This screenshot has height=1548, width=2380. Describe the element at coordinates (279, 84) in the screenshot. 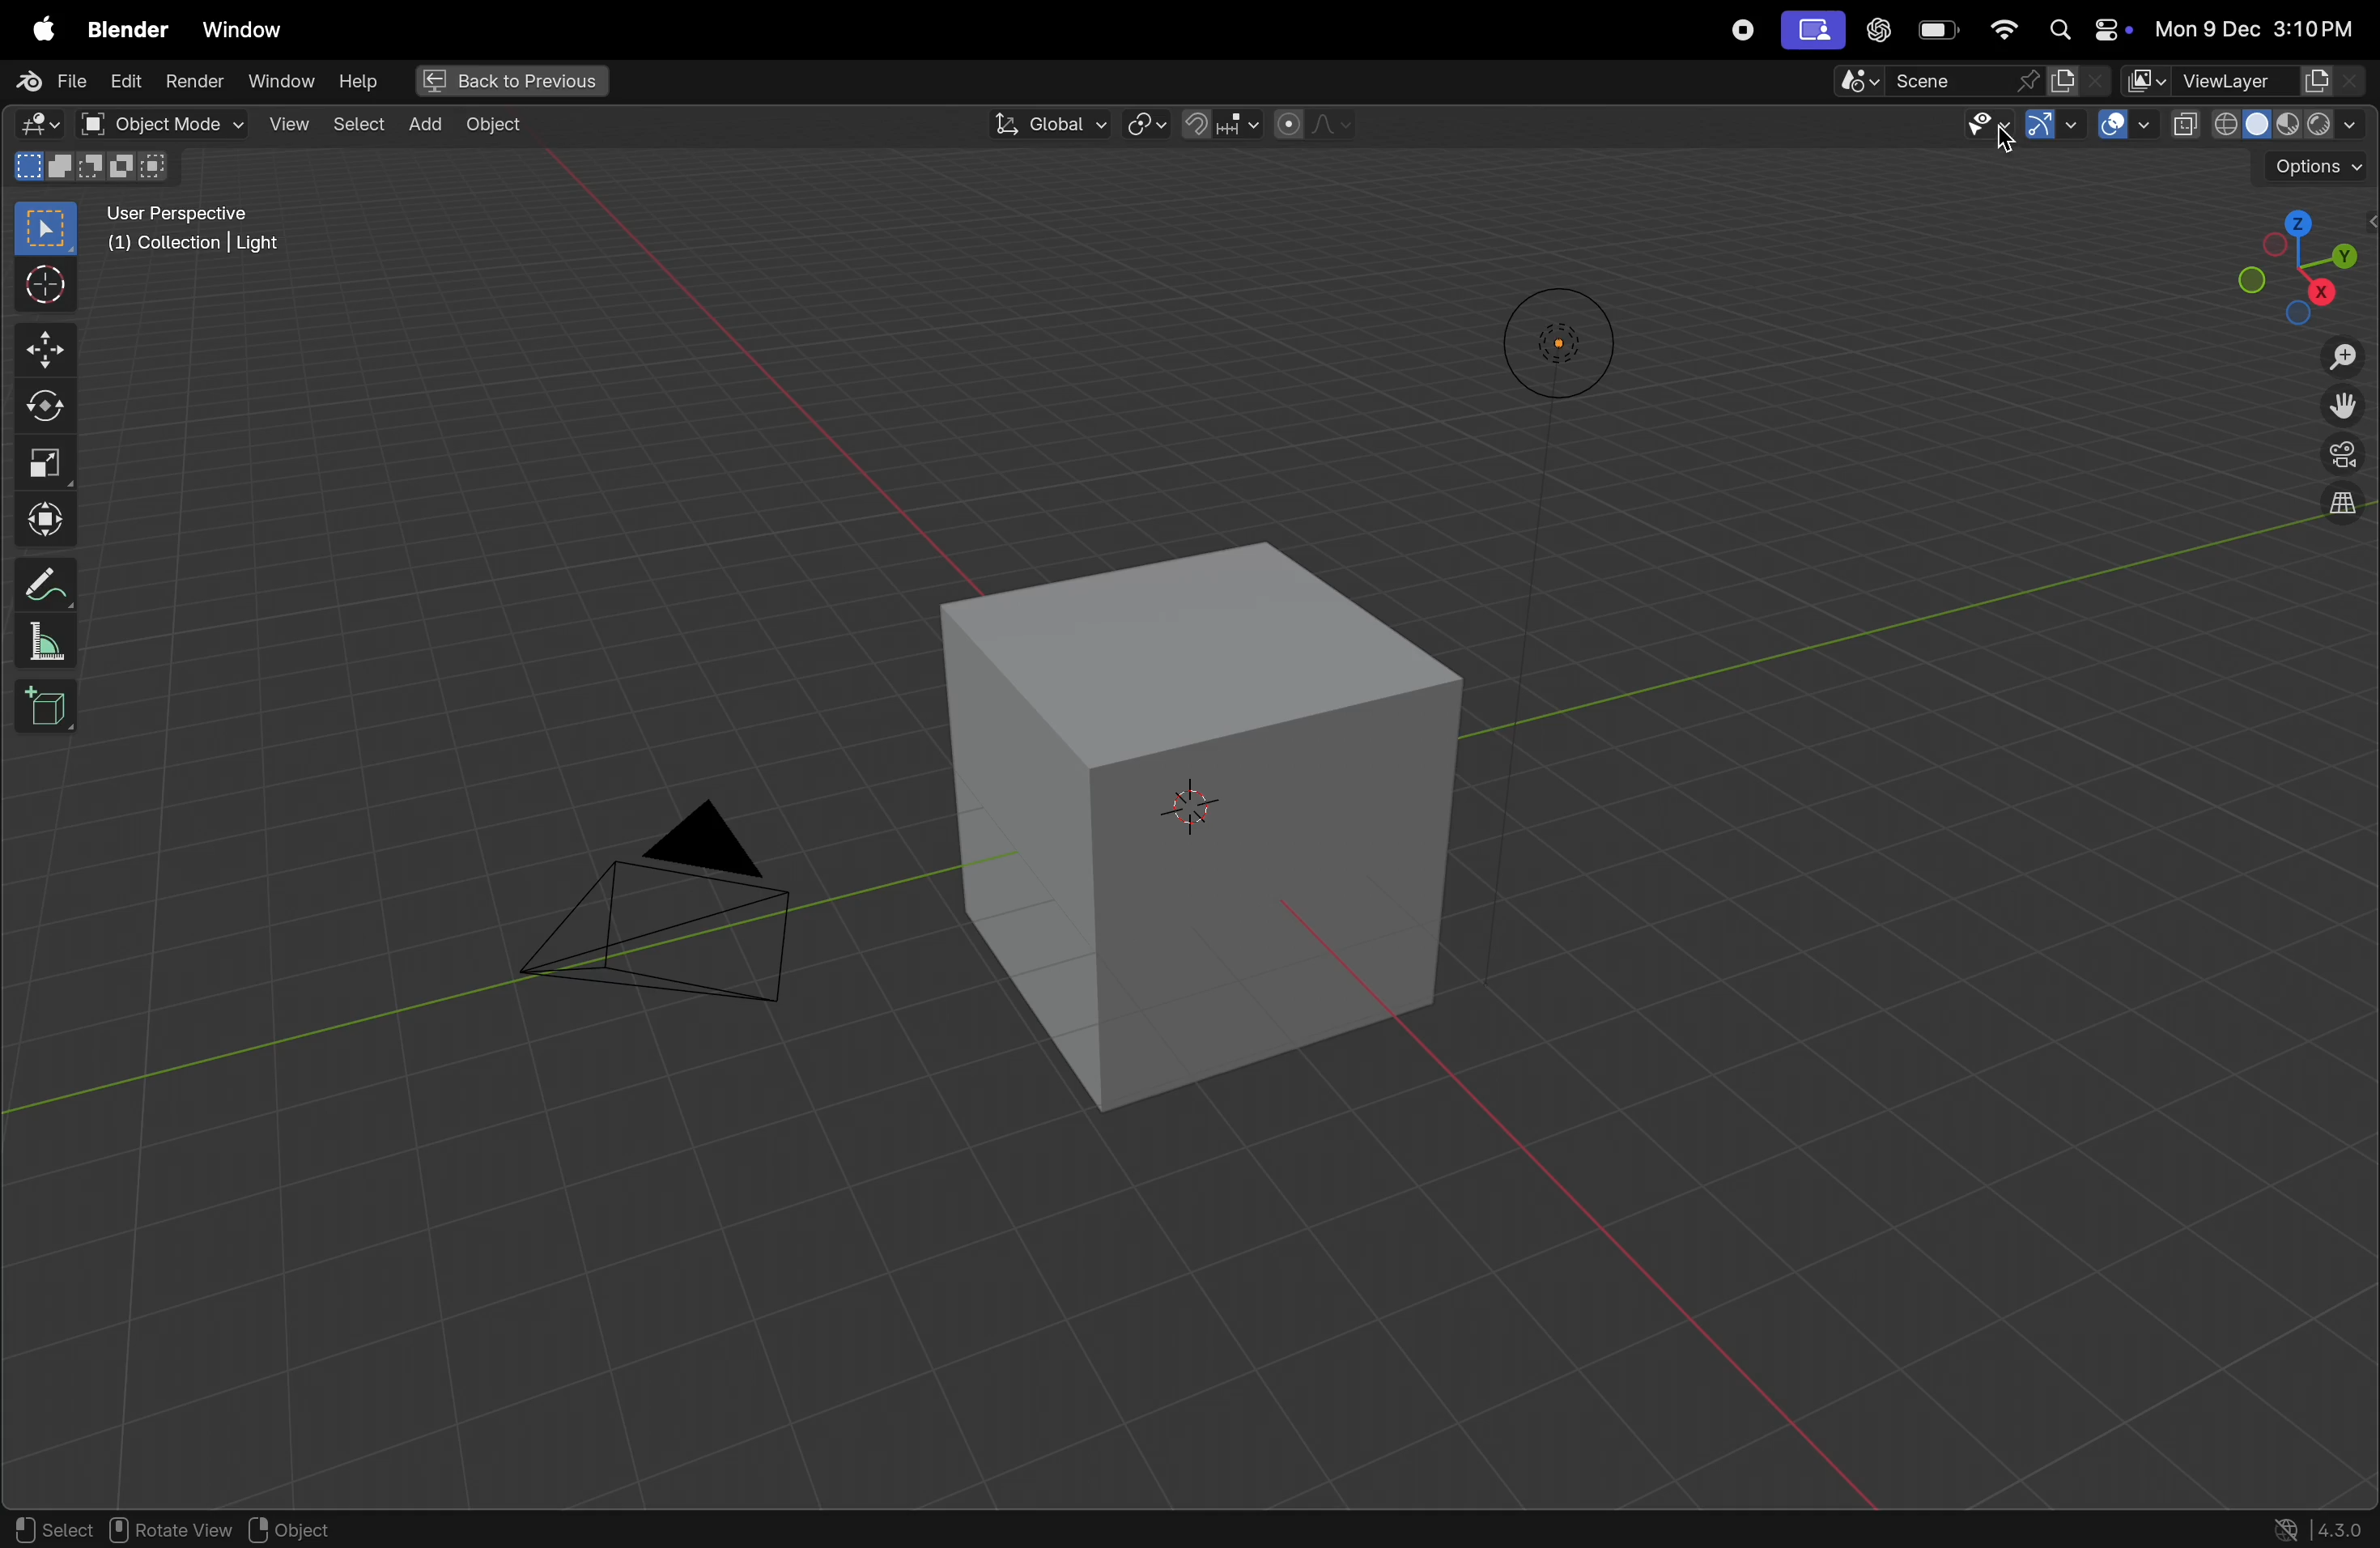

I see `window` at that location.